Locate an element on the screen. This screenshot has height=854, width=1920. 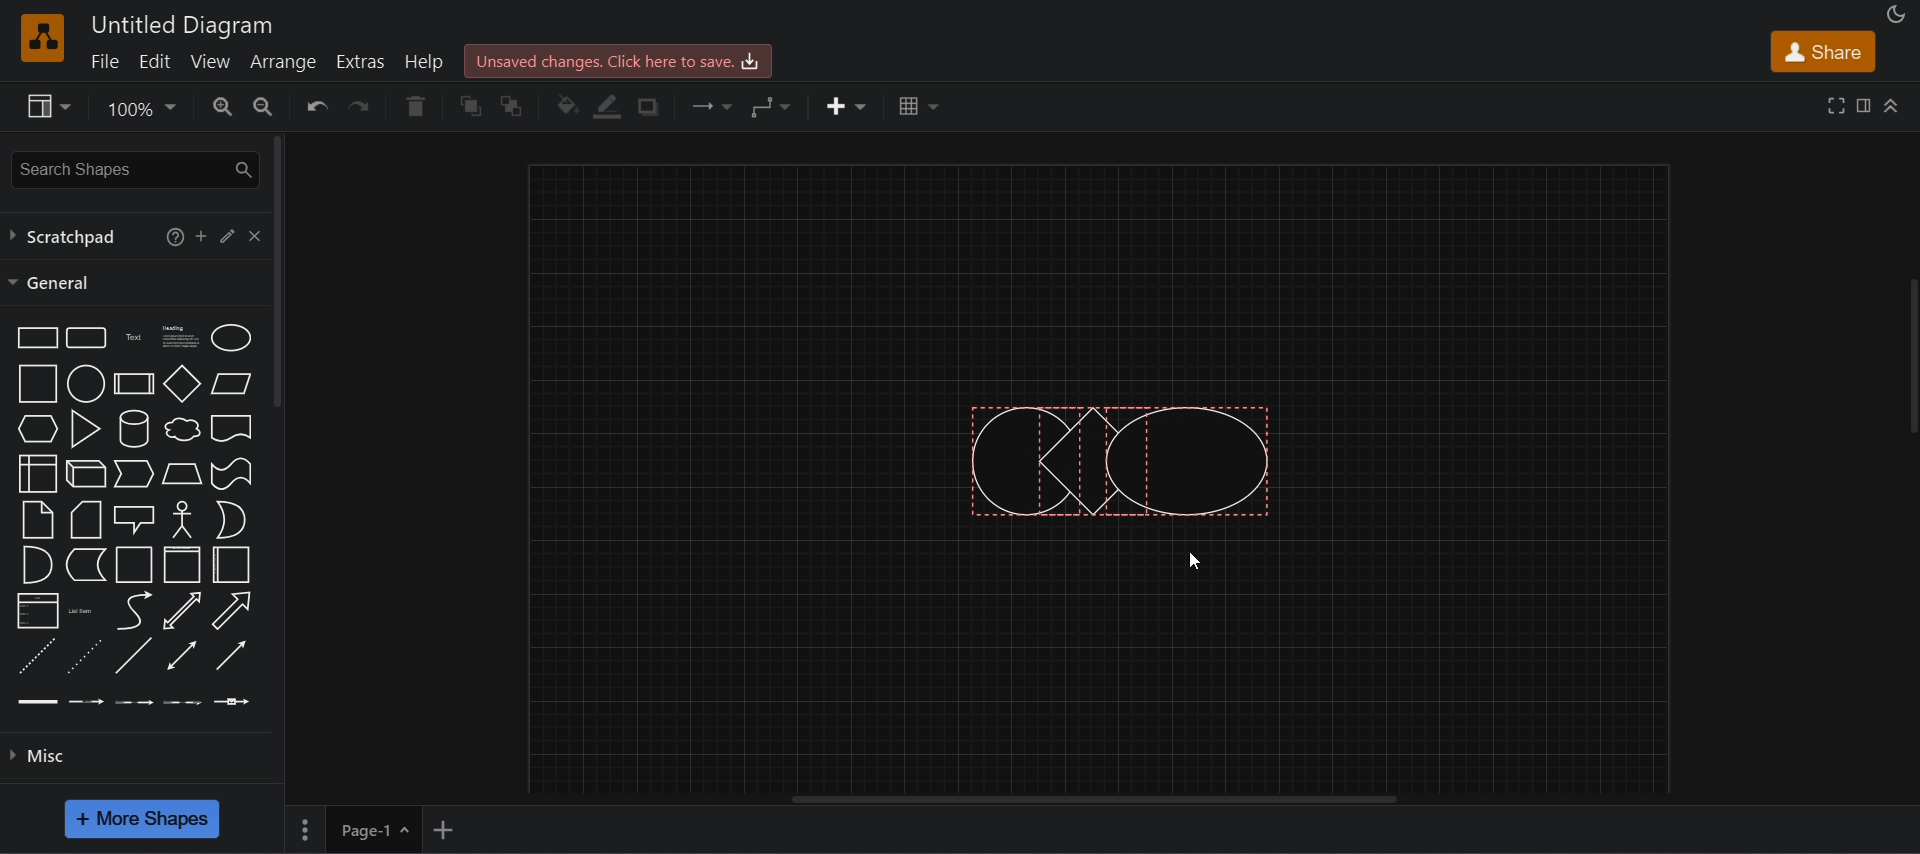
redo is located at coordinates (364, 106).